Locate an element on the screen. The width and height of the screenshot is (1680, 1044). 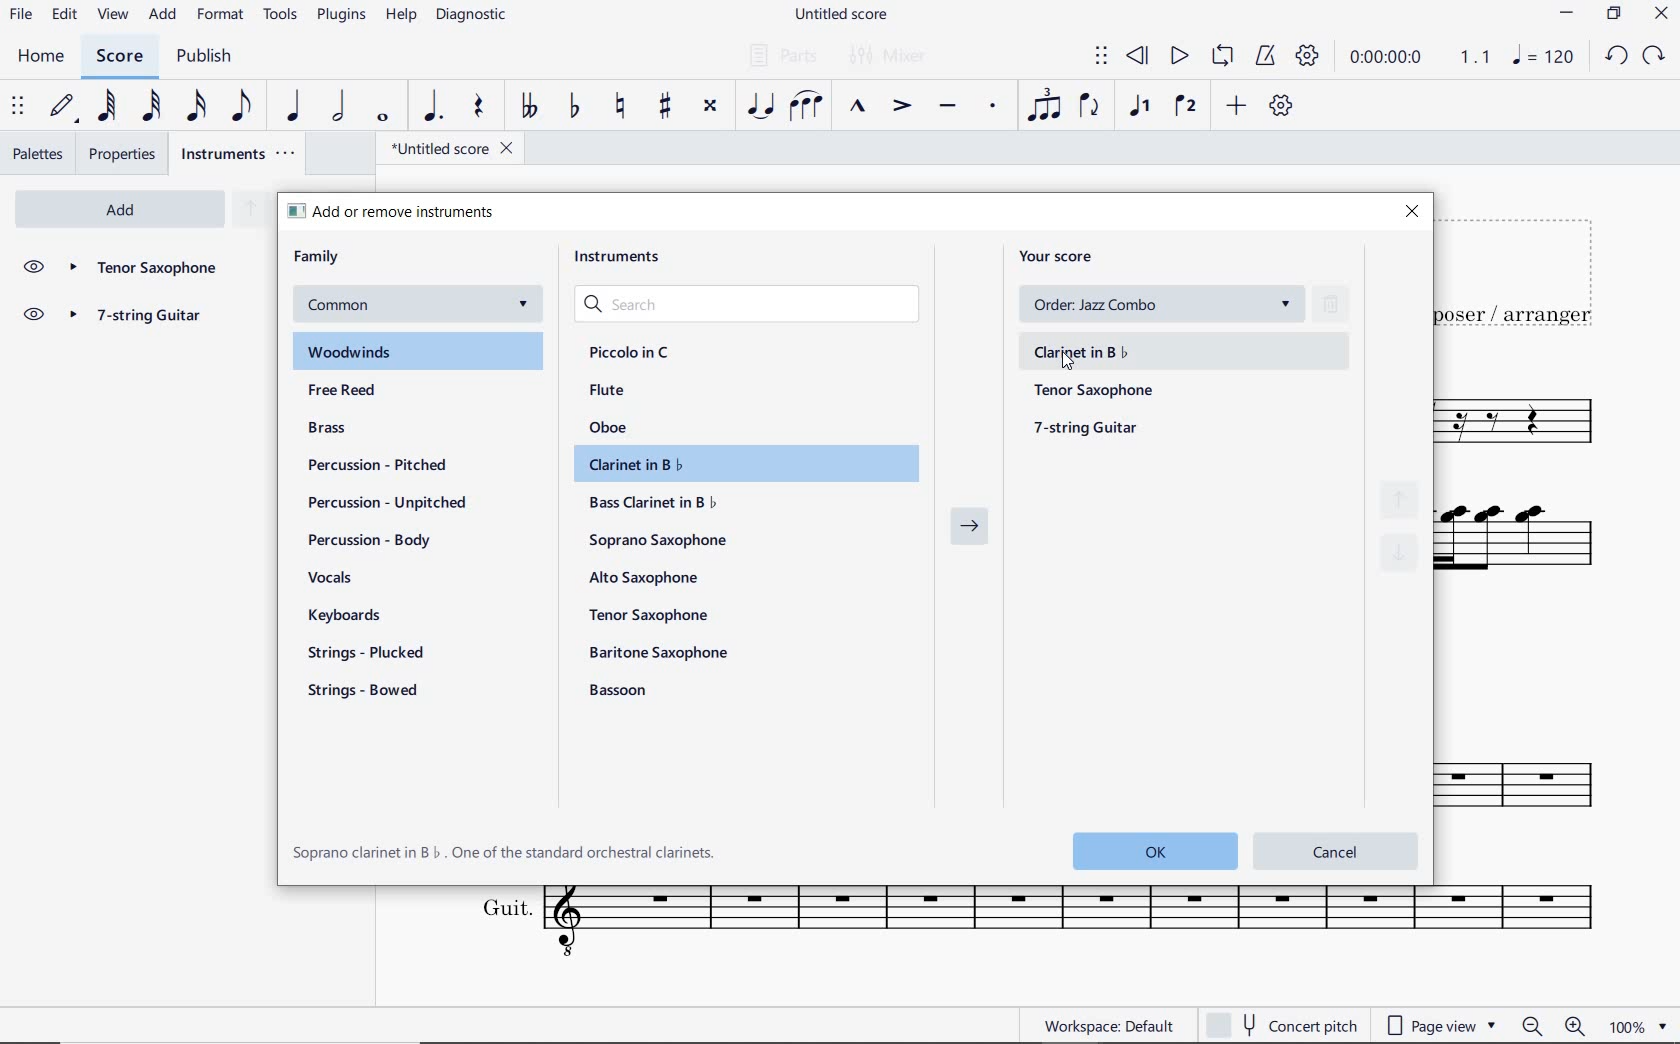
FILE NAME is located at coordinates (840, 16).